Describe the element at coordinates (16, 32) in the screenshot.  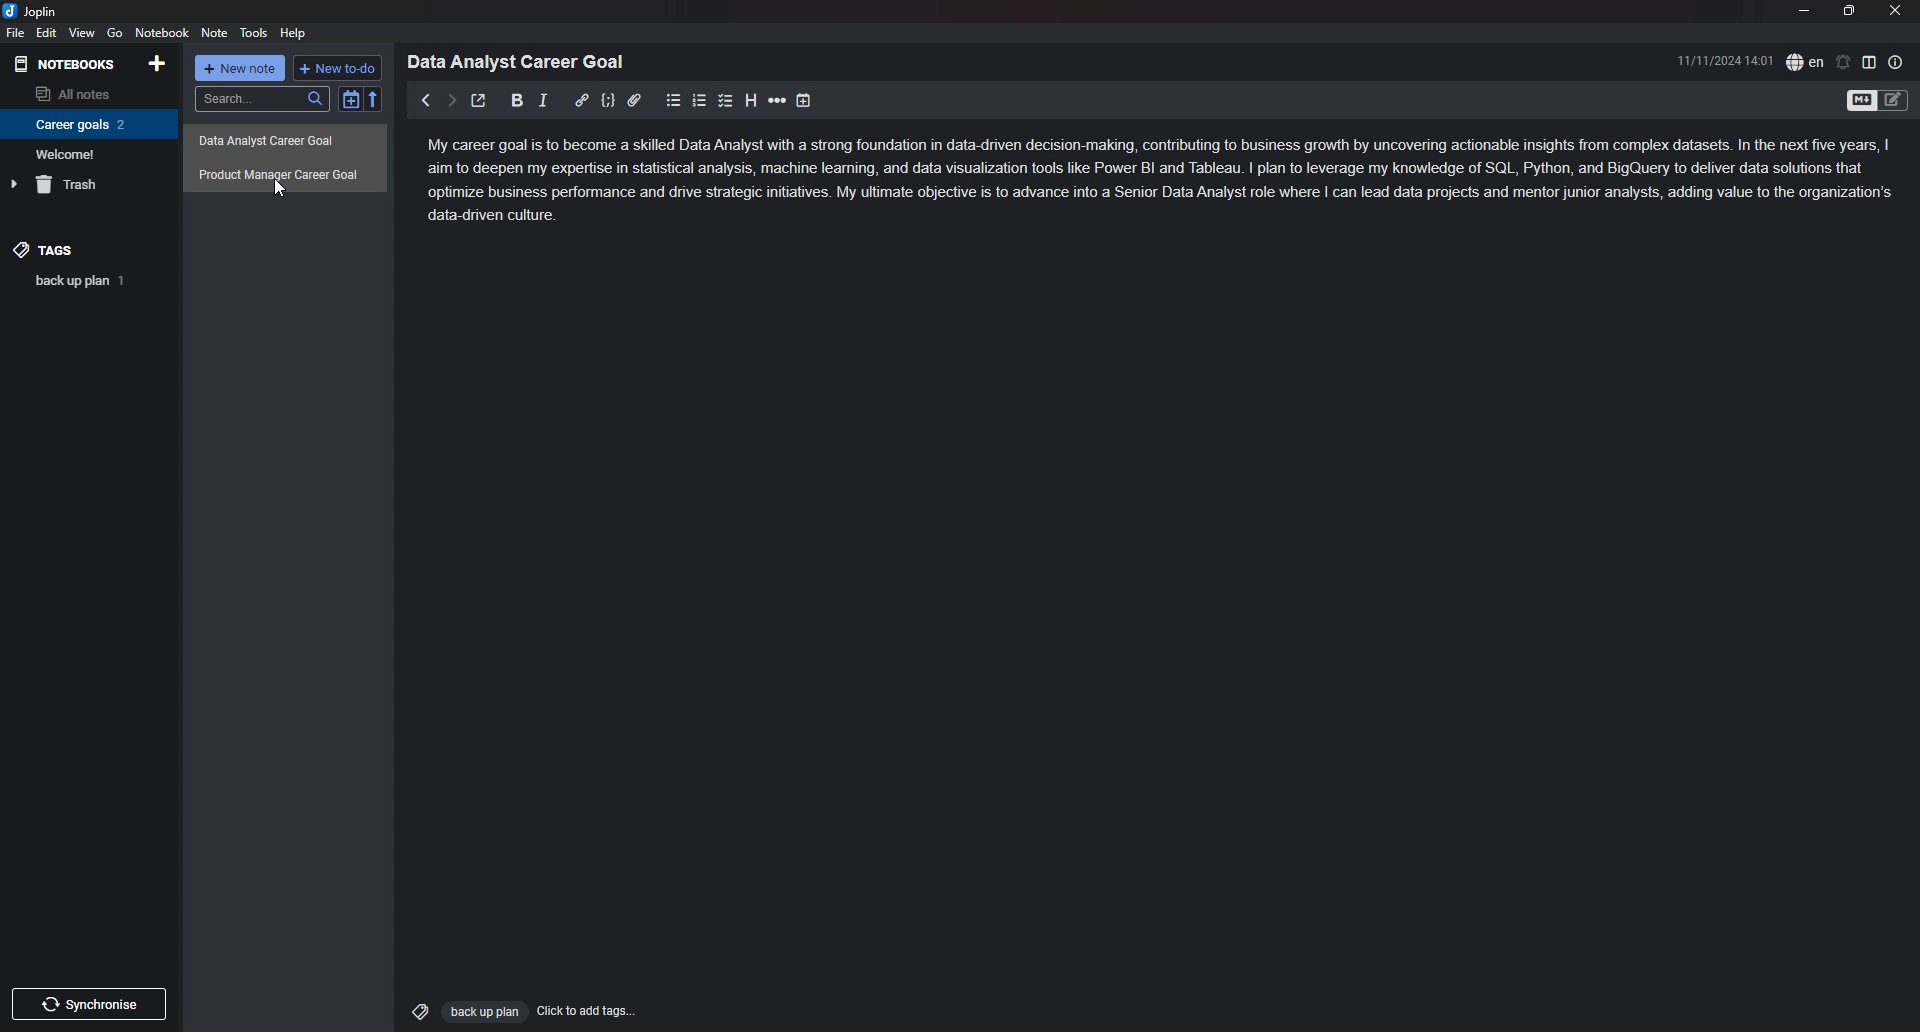
I see `file` at that location.